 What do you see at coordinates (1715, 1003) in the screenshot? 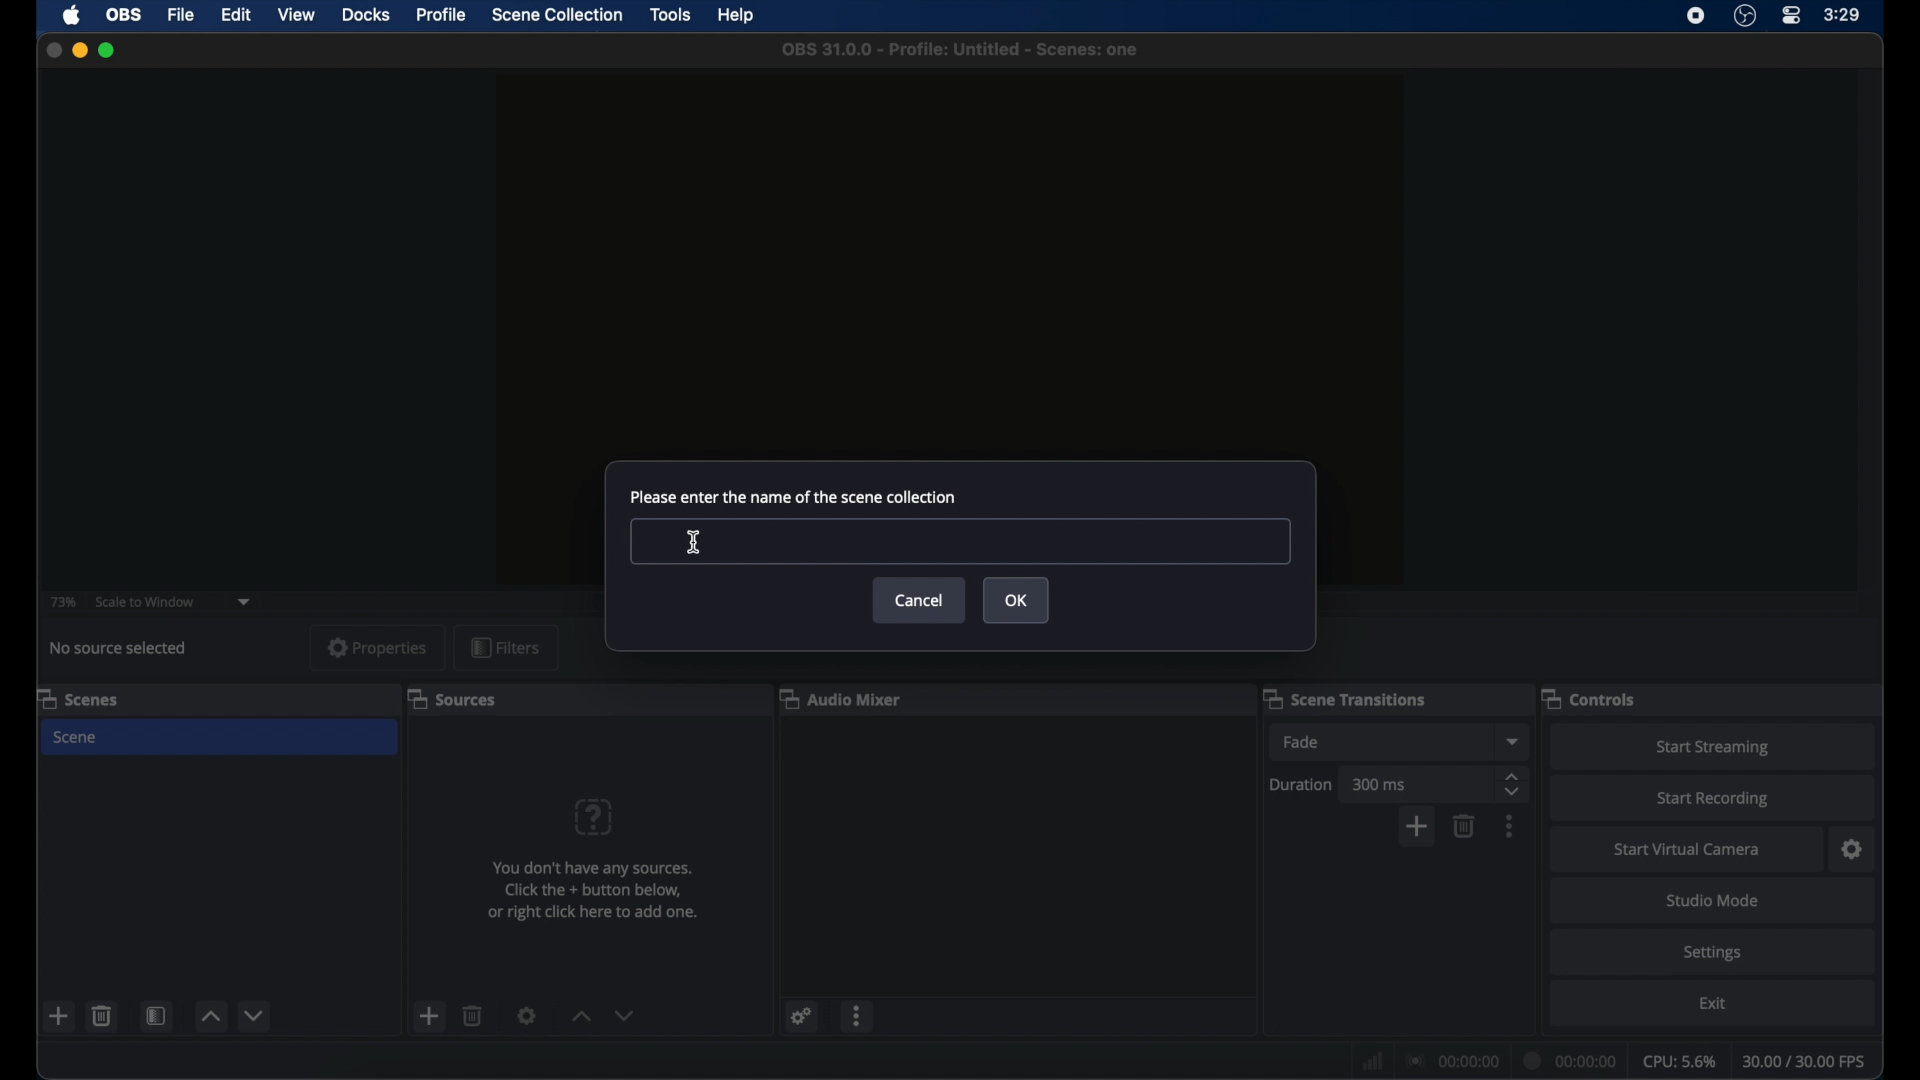
I see `exit` at bounding box center [1715, 1003].